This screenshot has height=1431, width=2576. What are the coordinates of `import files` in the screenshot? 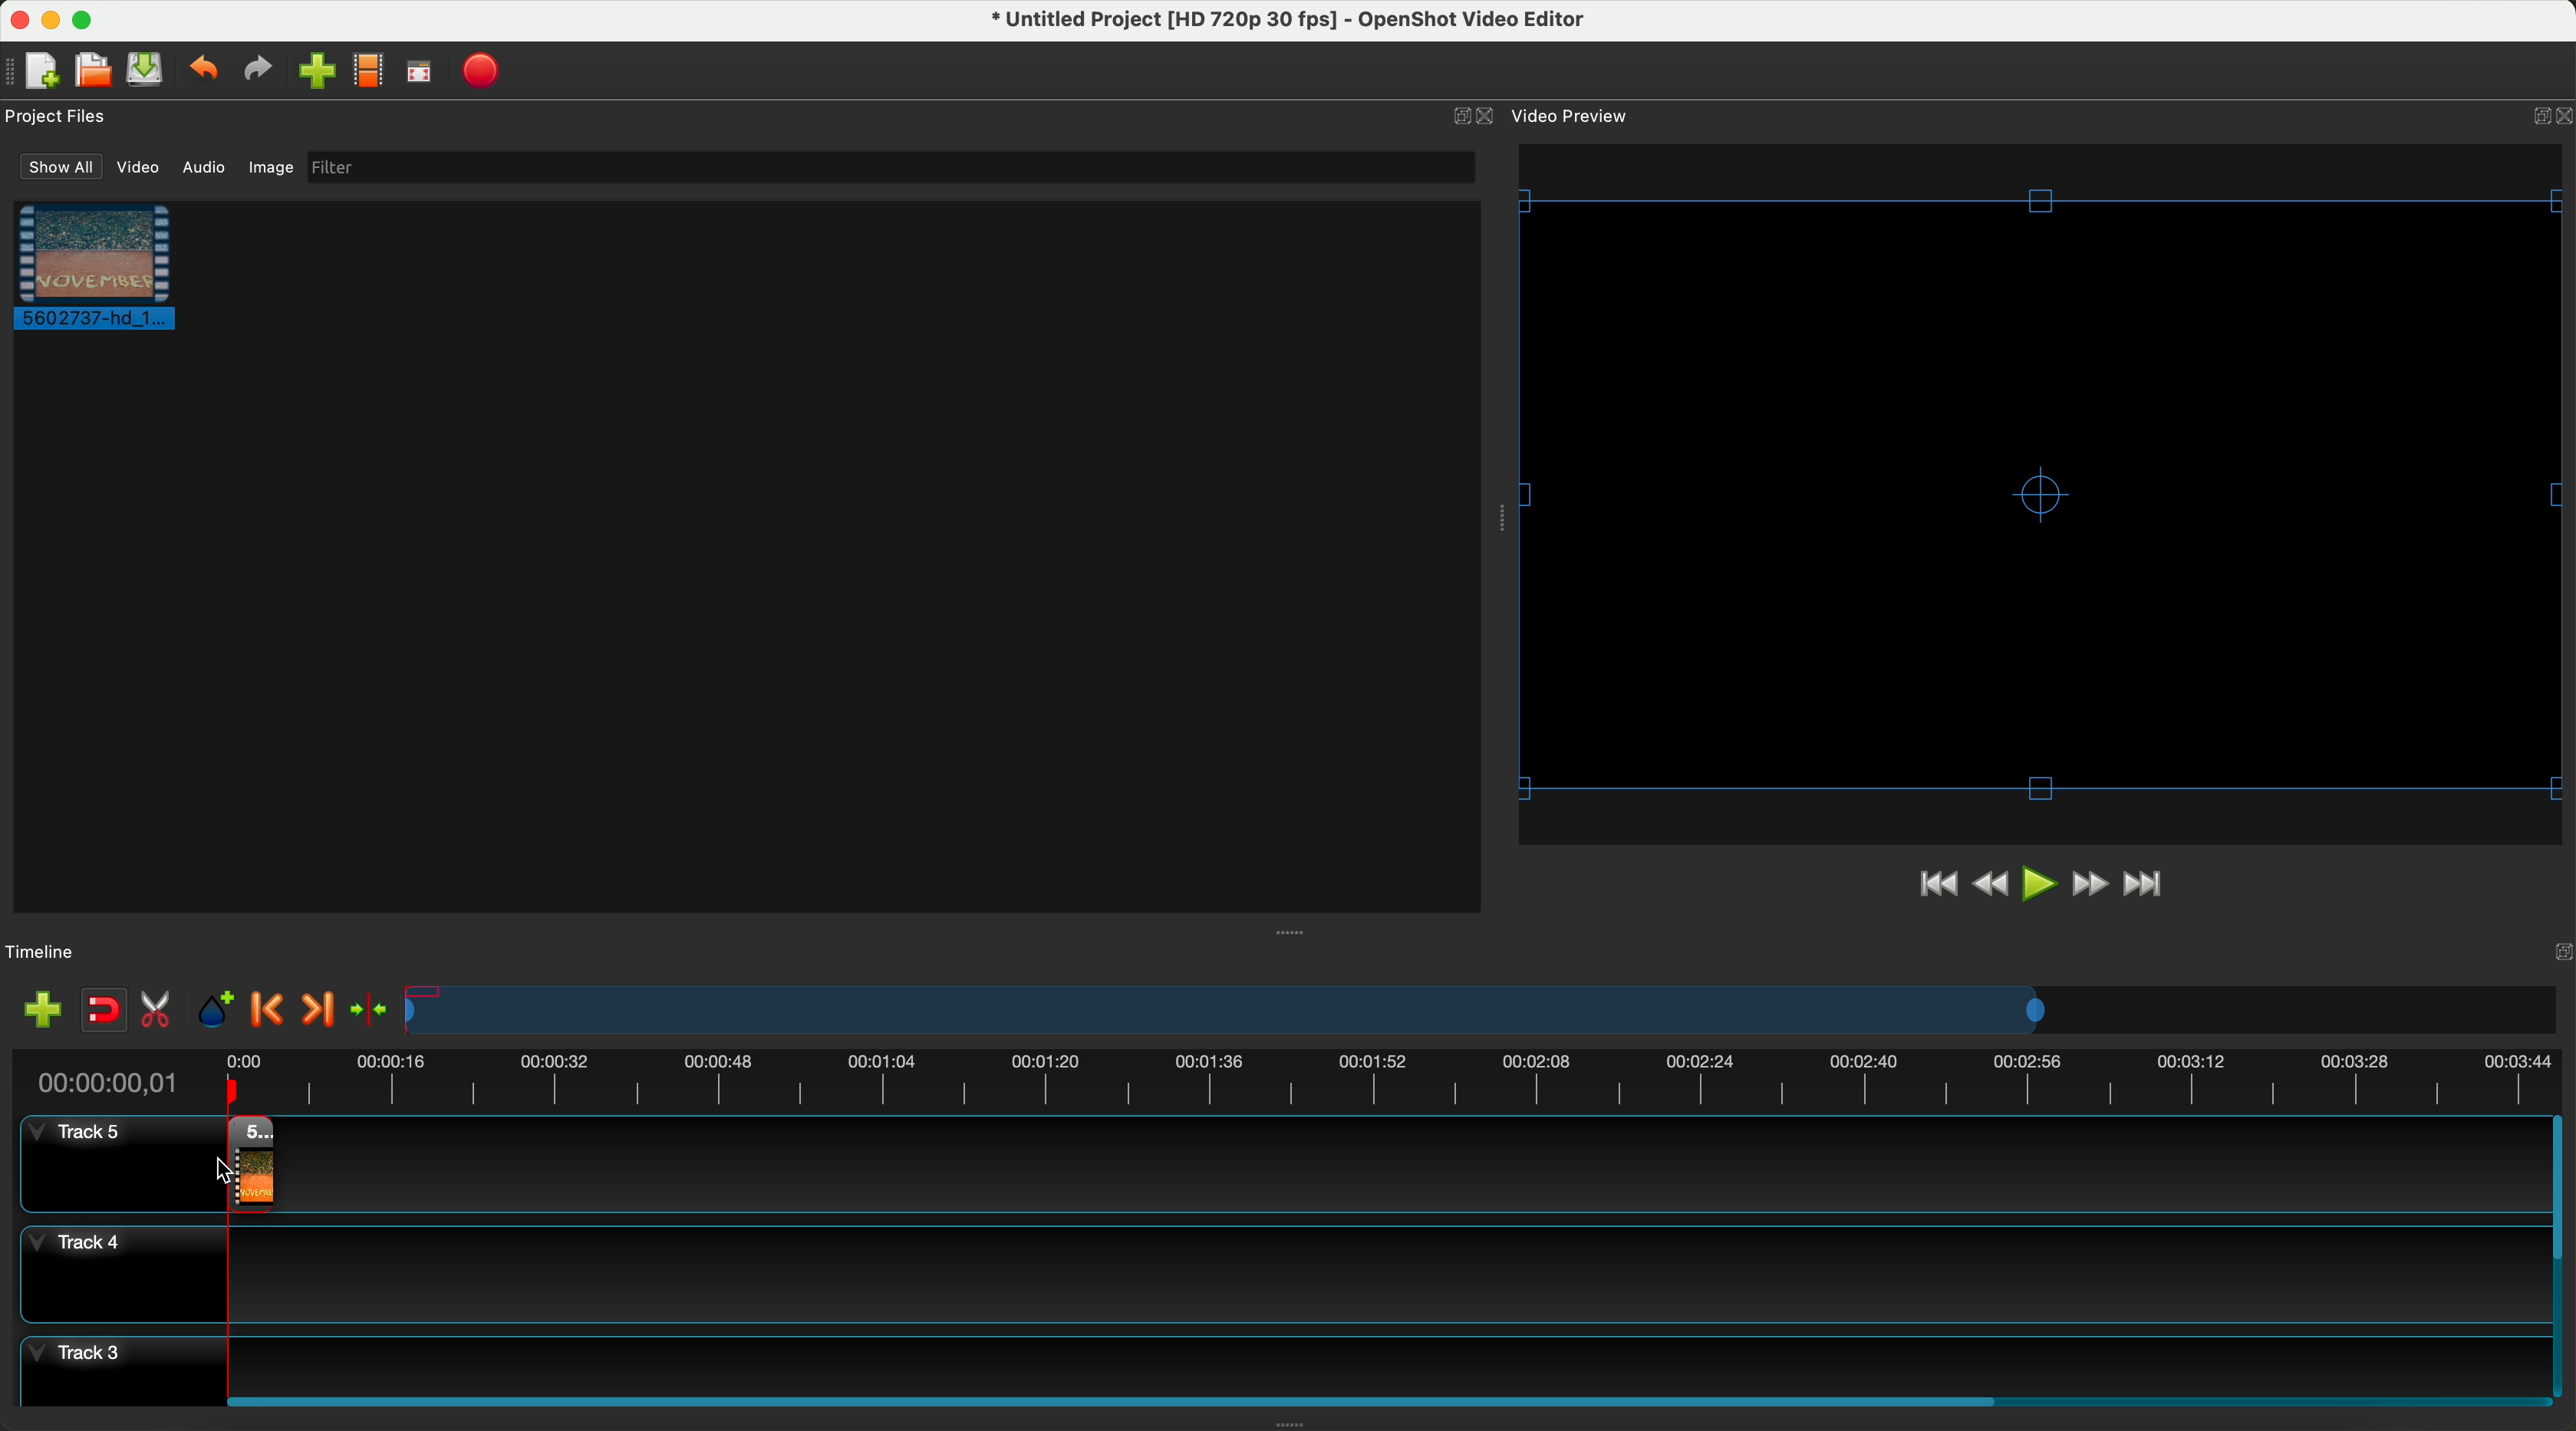 It's located at (316, 71).